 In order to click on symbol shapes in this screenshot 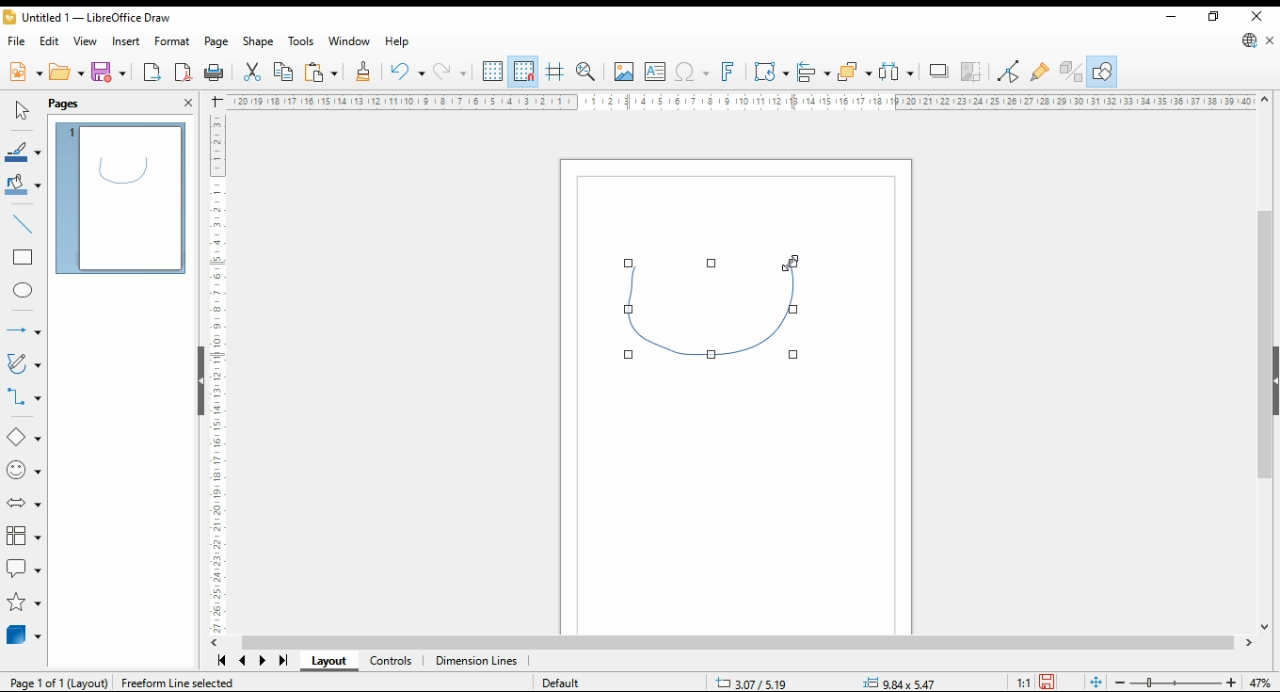, I will do `click(24, 471)`.